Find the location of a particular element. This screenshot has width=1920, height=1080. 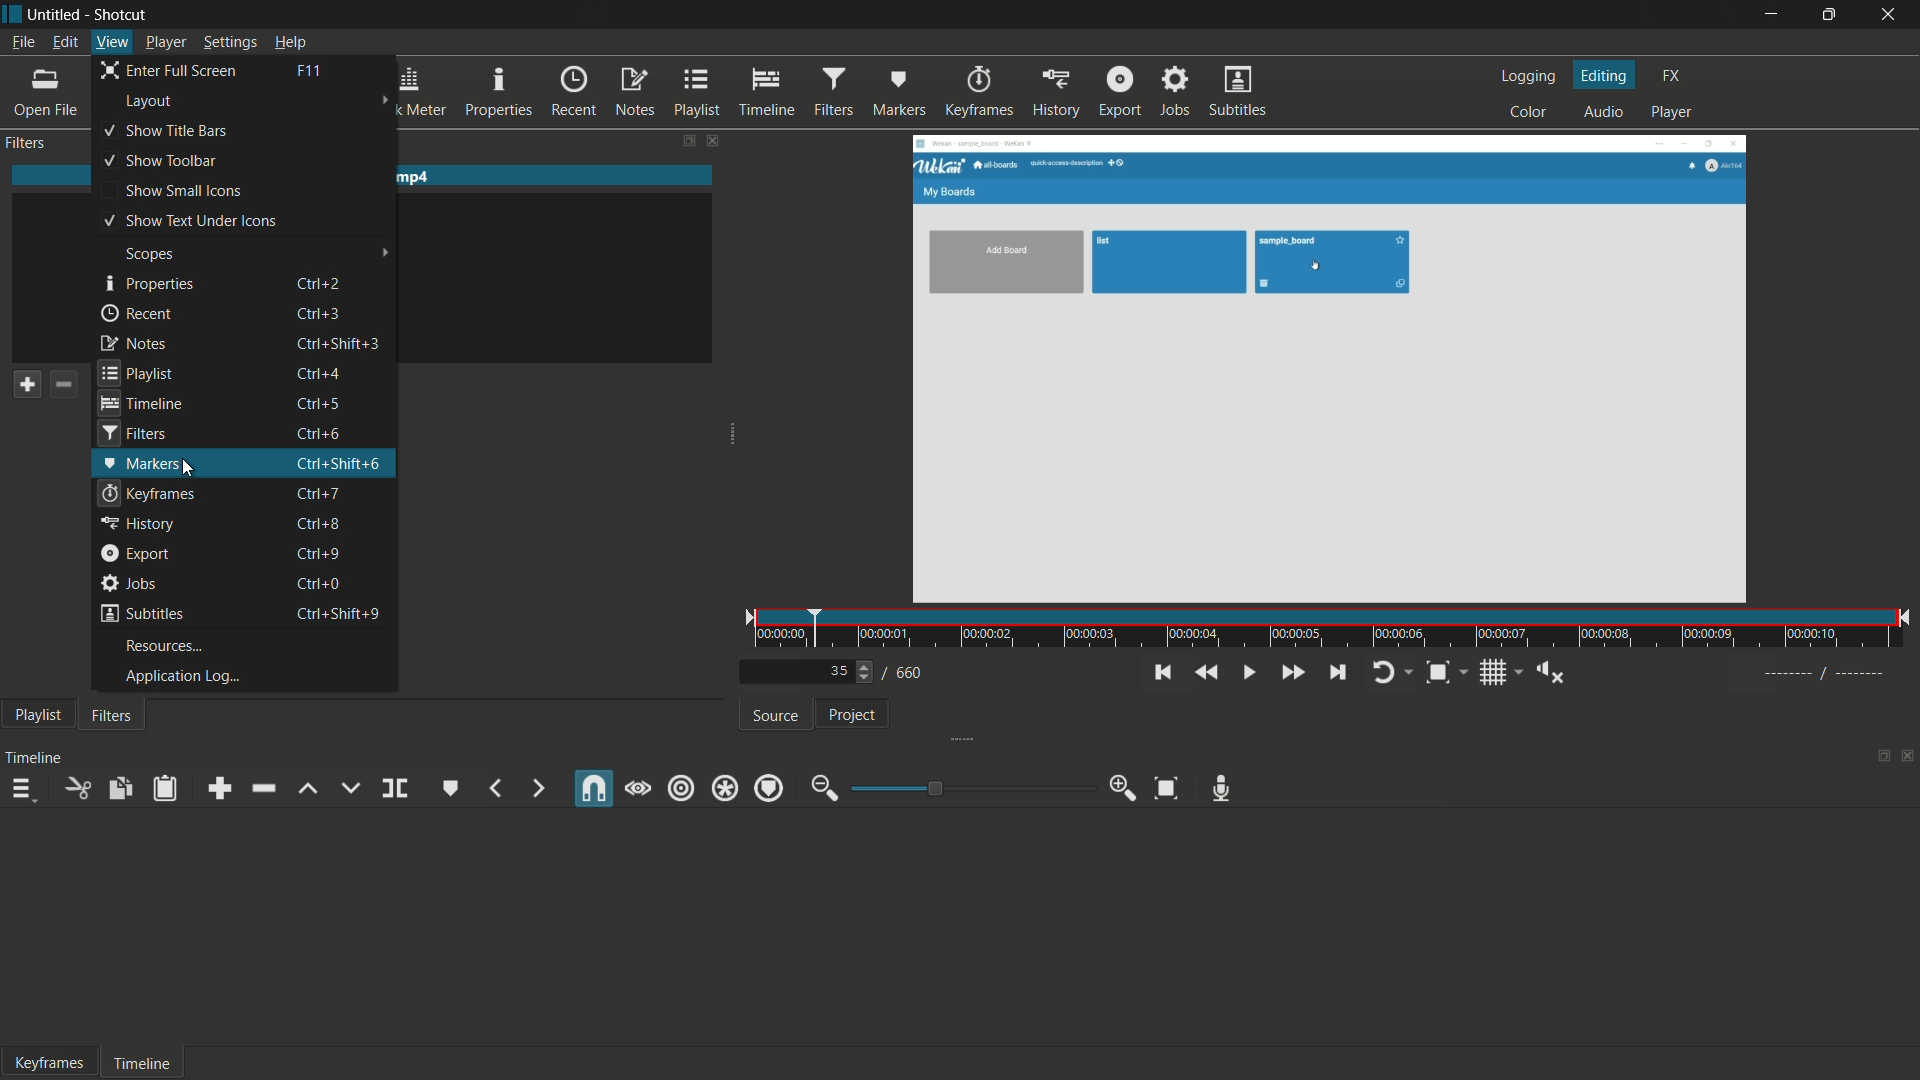

show toolbar is located at coordinates (160, 160).